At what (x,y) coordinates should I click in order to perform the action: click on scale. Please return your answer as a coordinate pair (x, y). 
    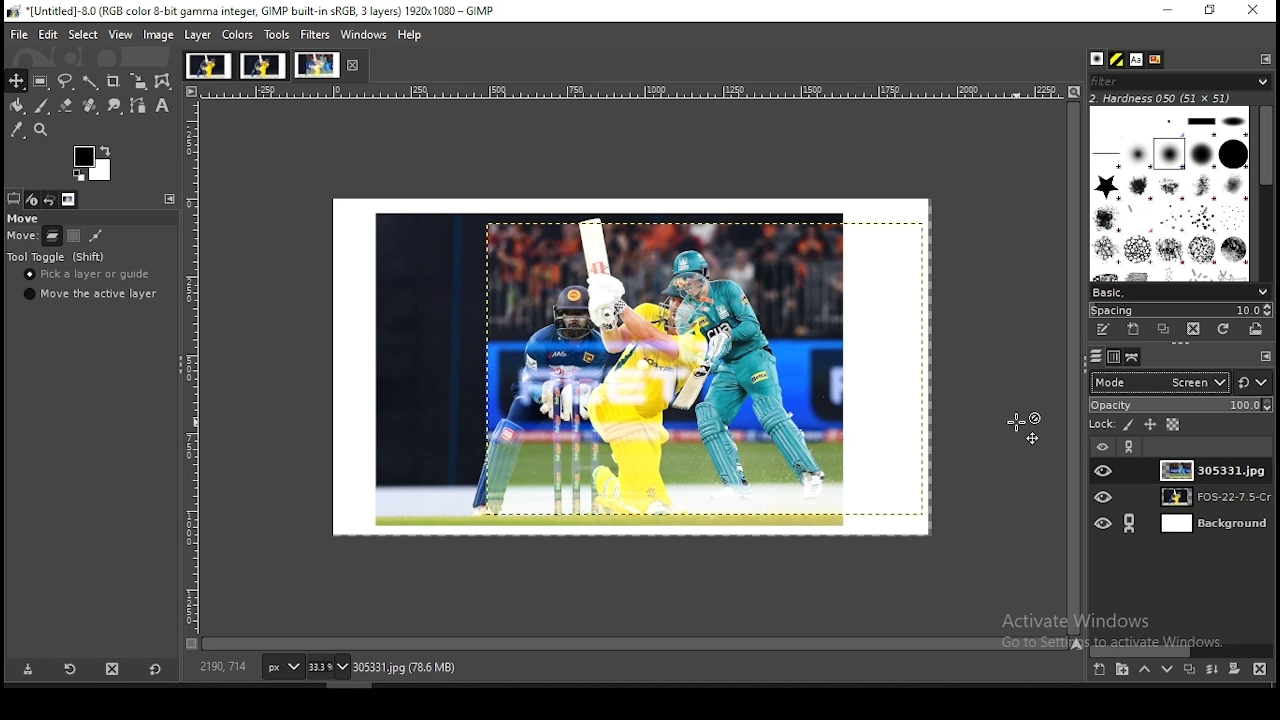
    Looking at the image, I should click on (193, 362).